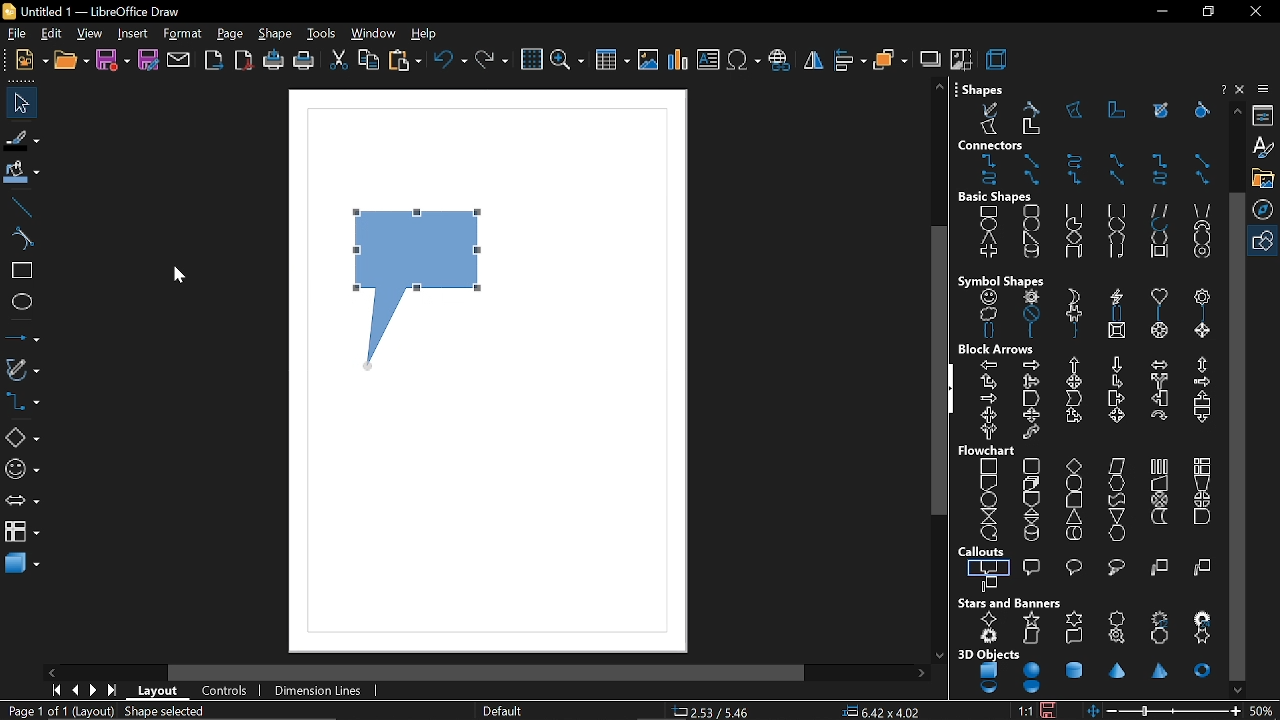  Describe the element at coordinates (1118, 161) in the screenshot. I see `line connector ends with arrow` at that location.